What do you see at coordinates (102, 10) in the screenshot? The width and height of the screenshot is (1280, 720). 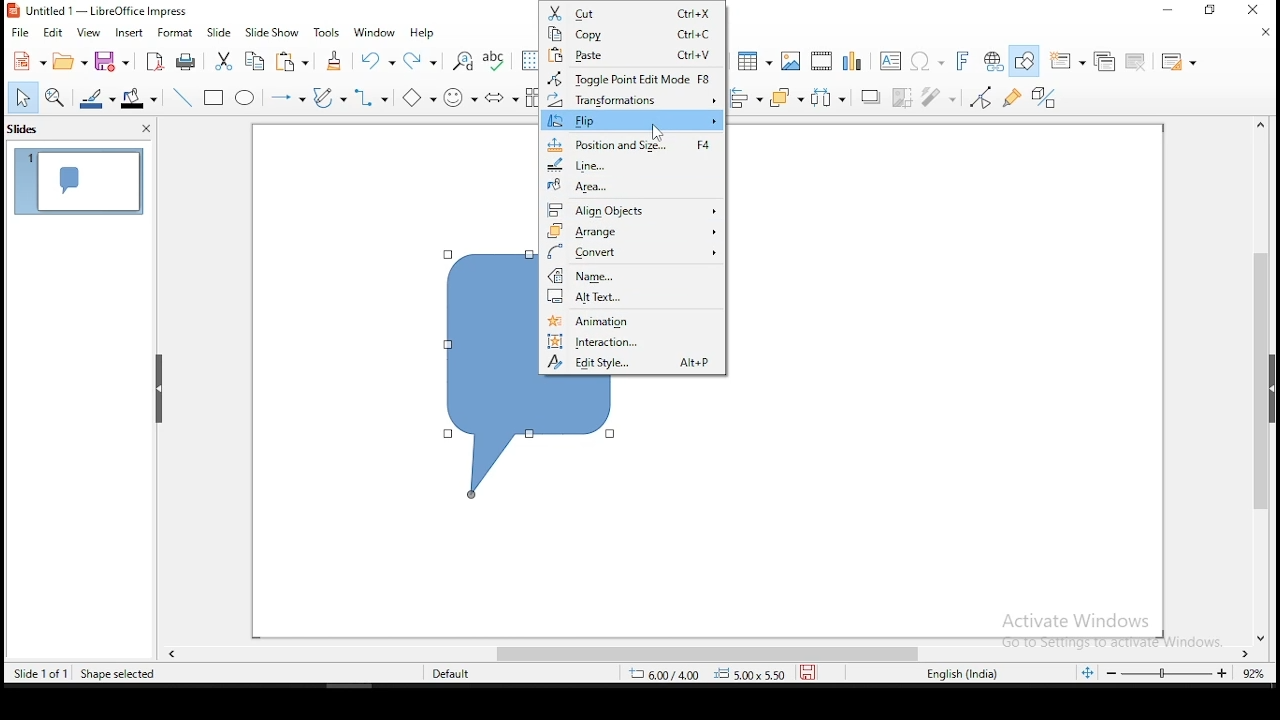 I see `icon and file name` at bounding box center [102, 10].